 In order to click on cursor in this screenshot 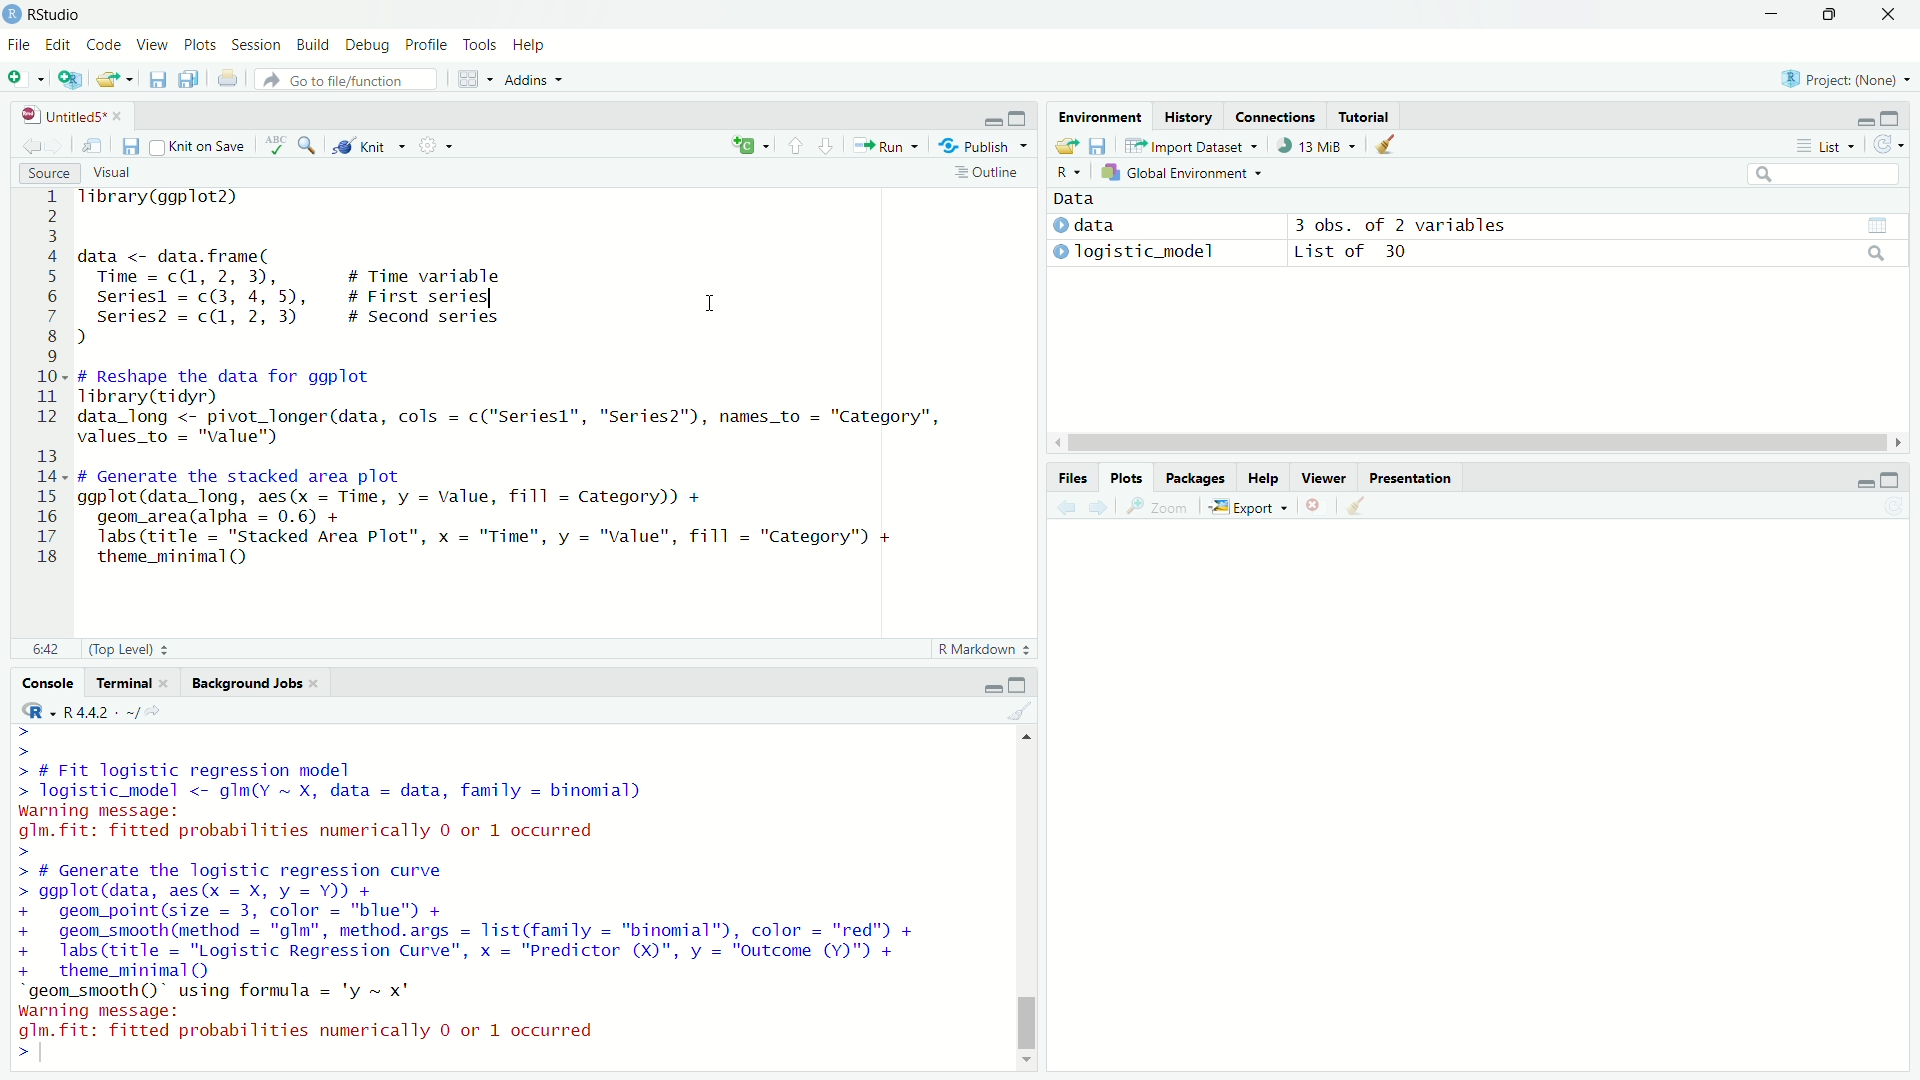, I will do `click(707, 303)`.